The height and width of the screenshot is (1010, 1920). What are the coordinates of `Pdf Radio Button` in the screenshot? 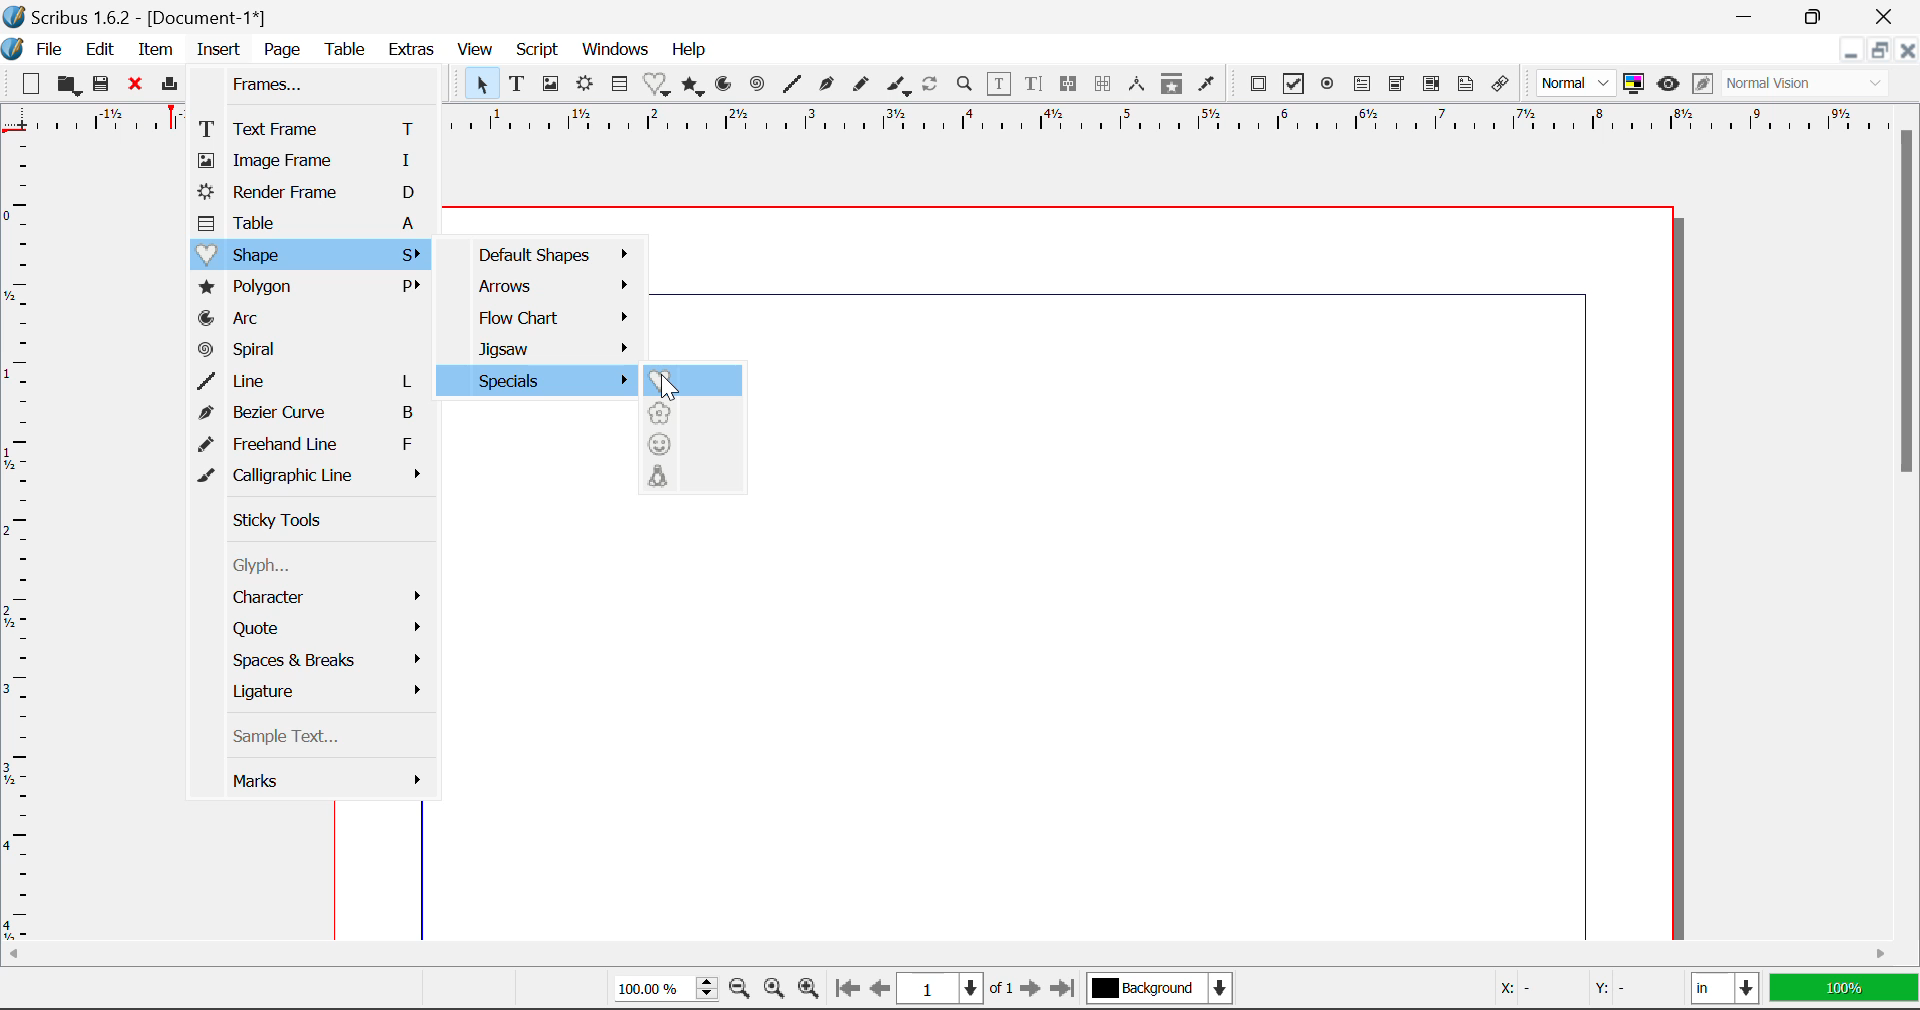 It's located at (1330, 87).